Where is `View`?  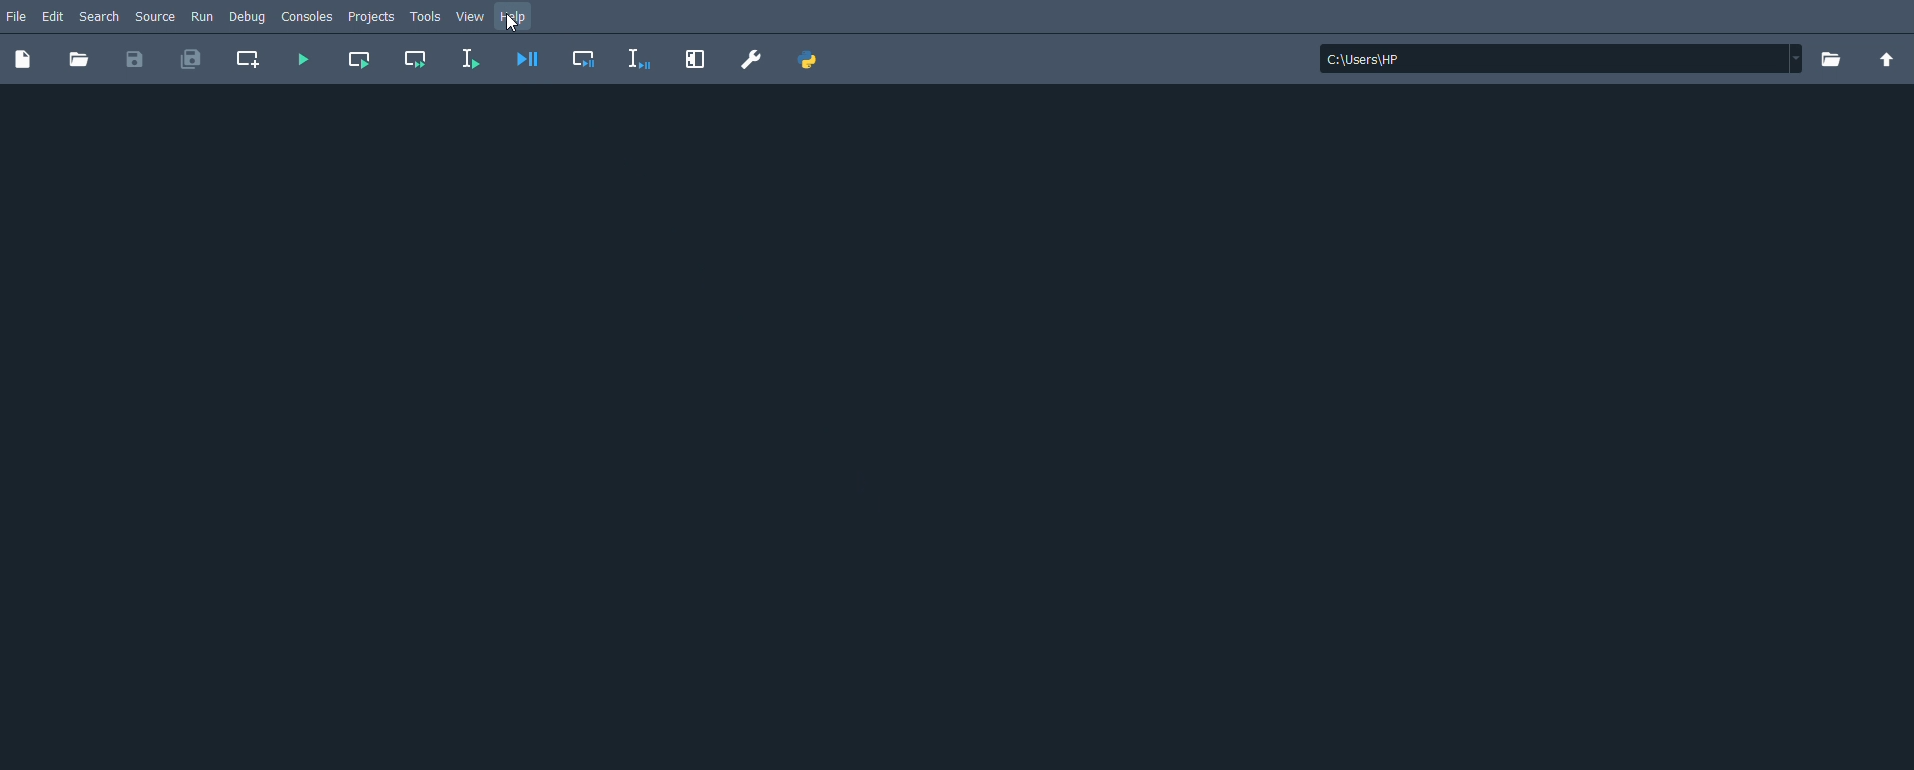
View is located at coordinates (470, 17).